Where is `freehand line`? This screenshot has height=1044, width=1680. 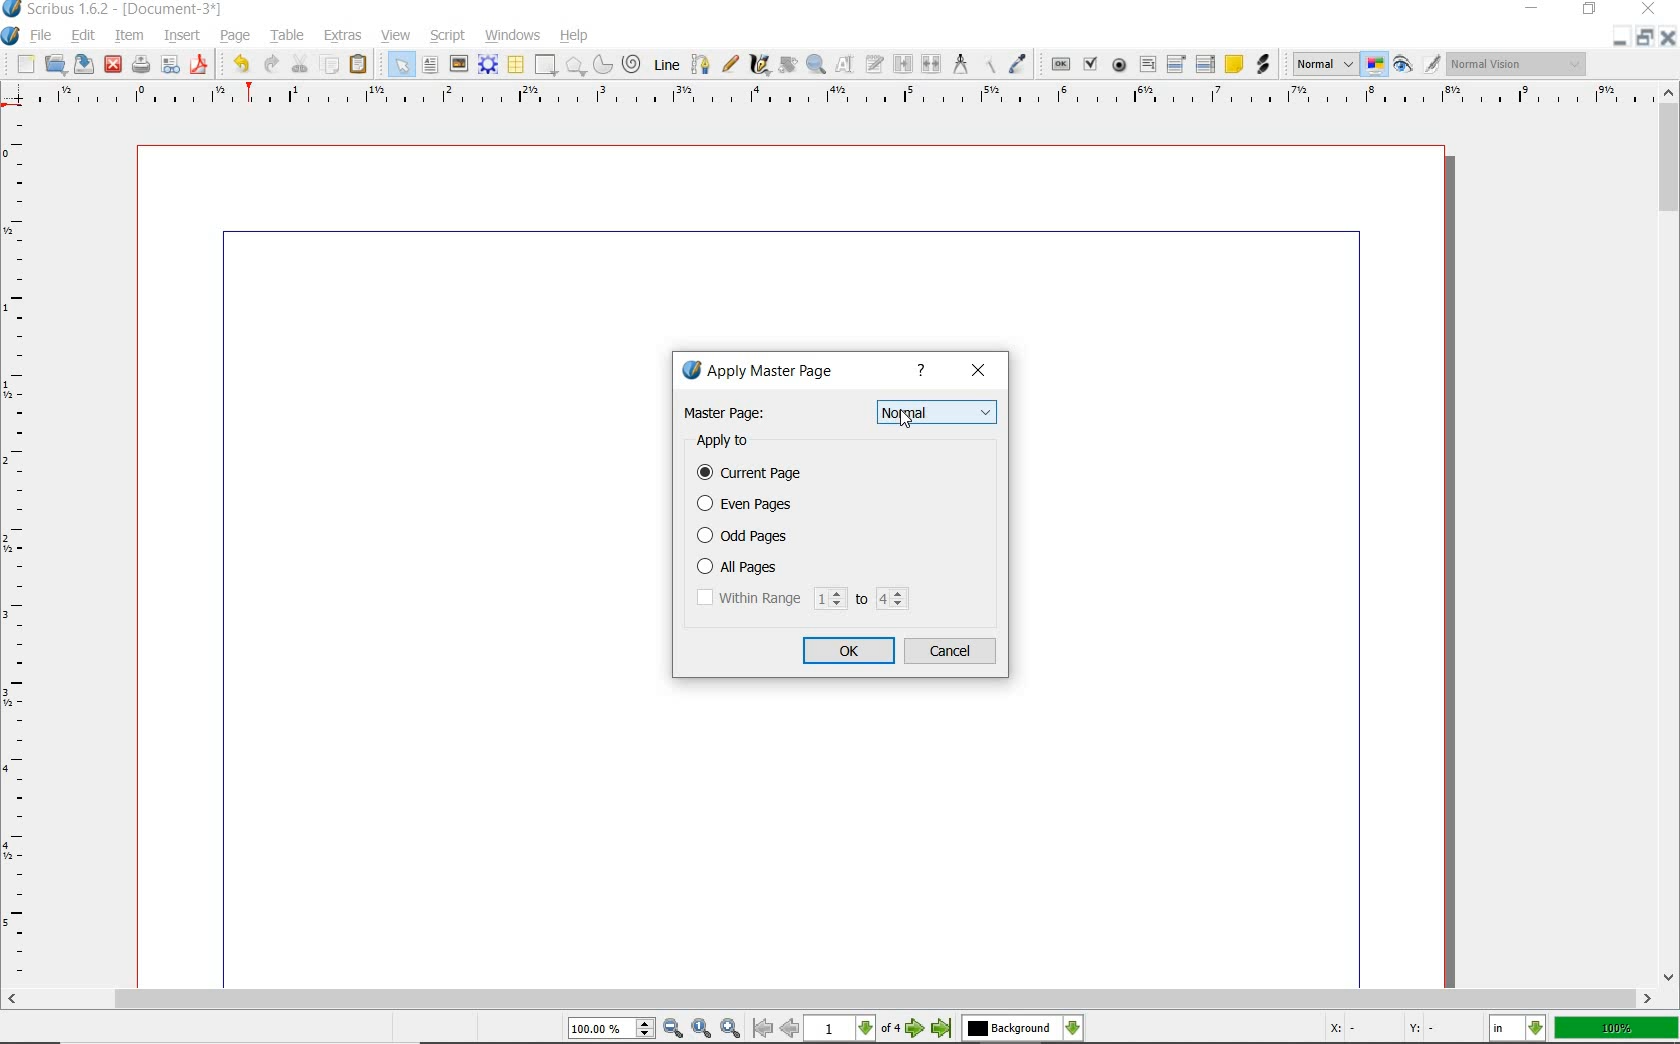 freehand line is located at coordinates (730, 64).